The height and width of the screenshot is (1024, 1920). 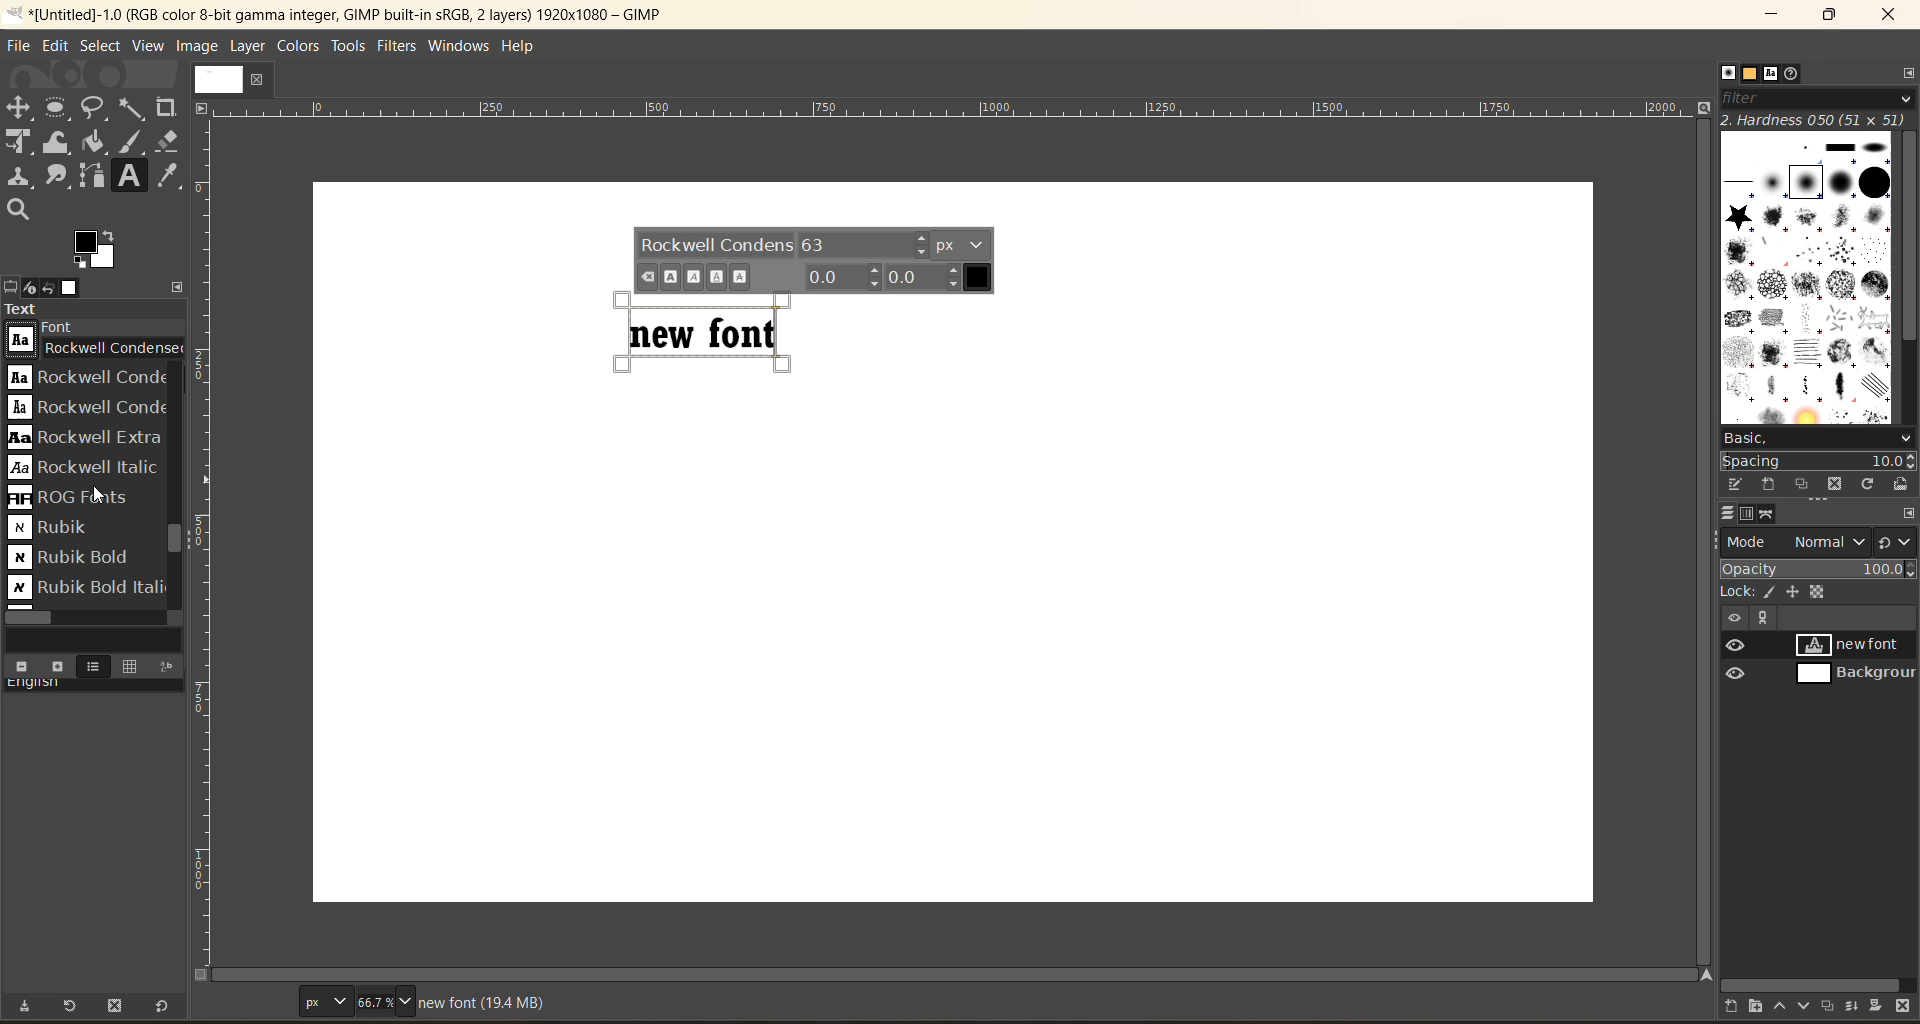 I want to click on horizontal scroll bar, so click(x=1813, y=985).